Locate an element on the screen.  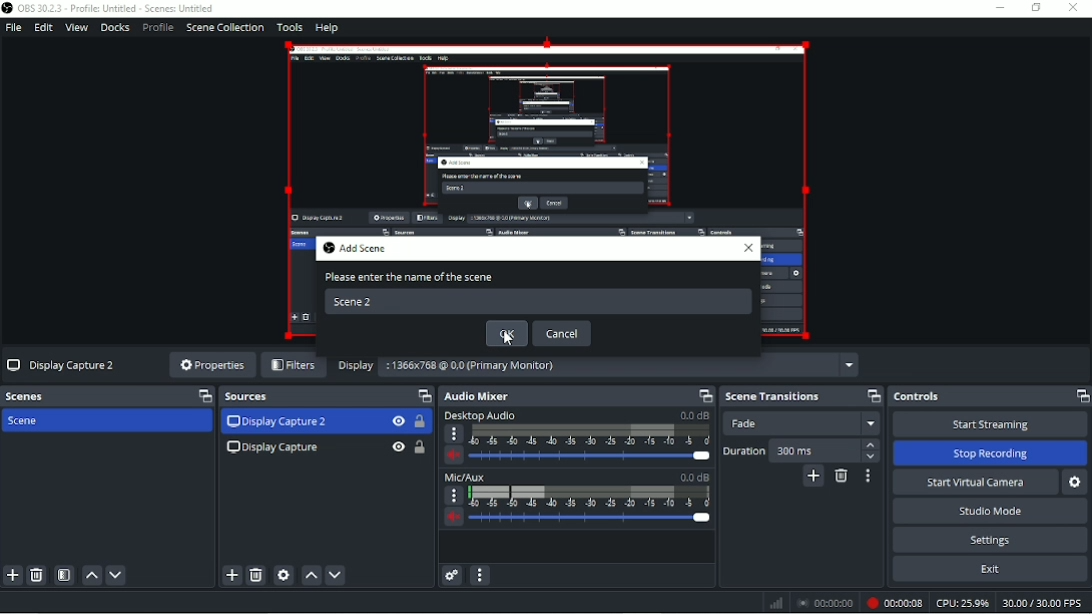
Lock is located at coordinates (418, 421).